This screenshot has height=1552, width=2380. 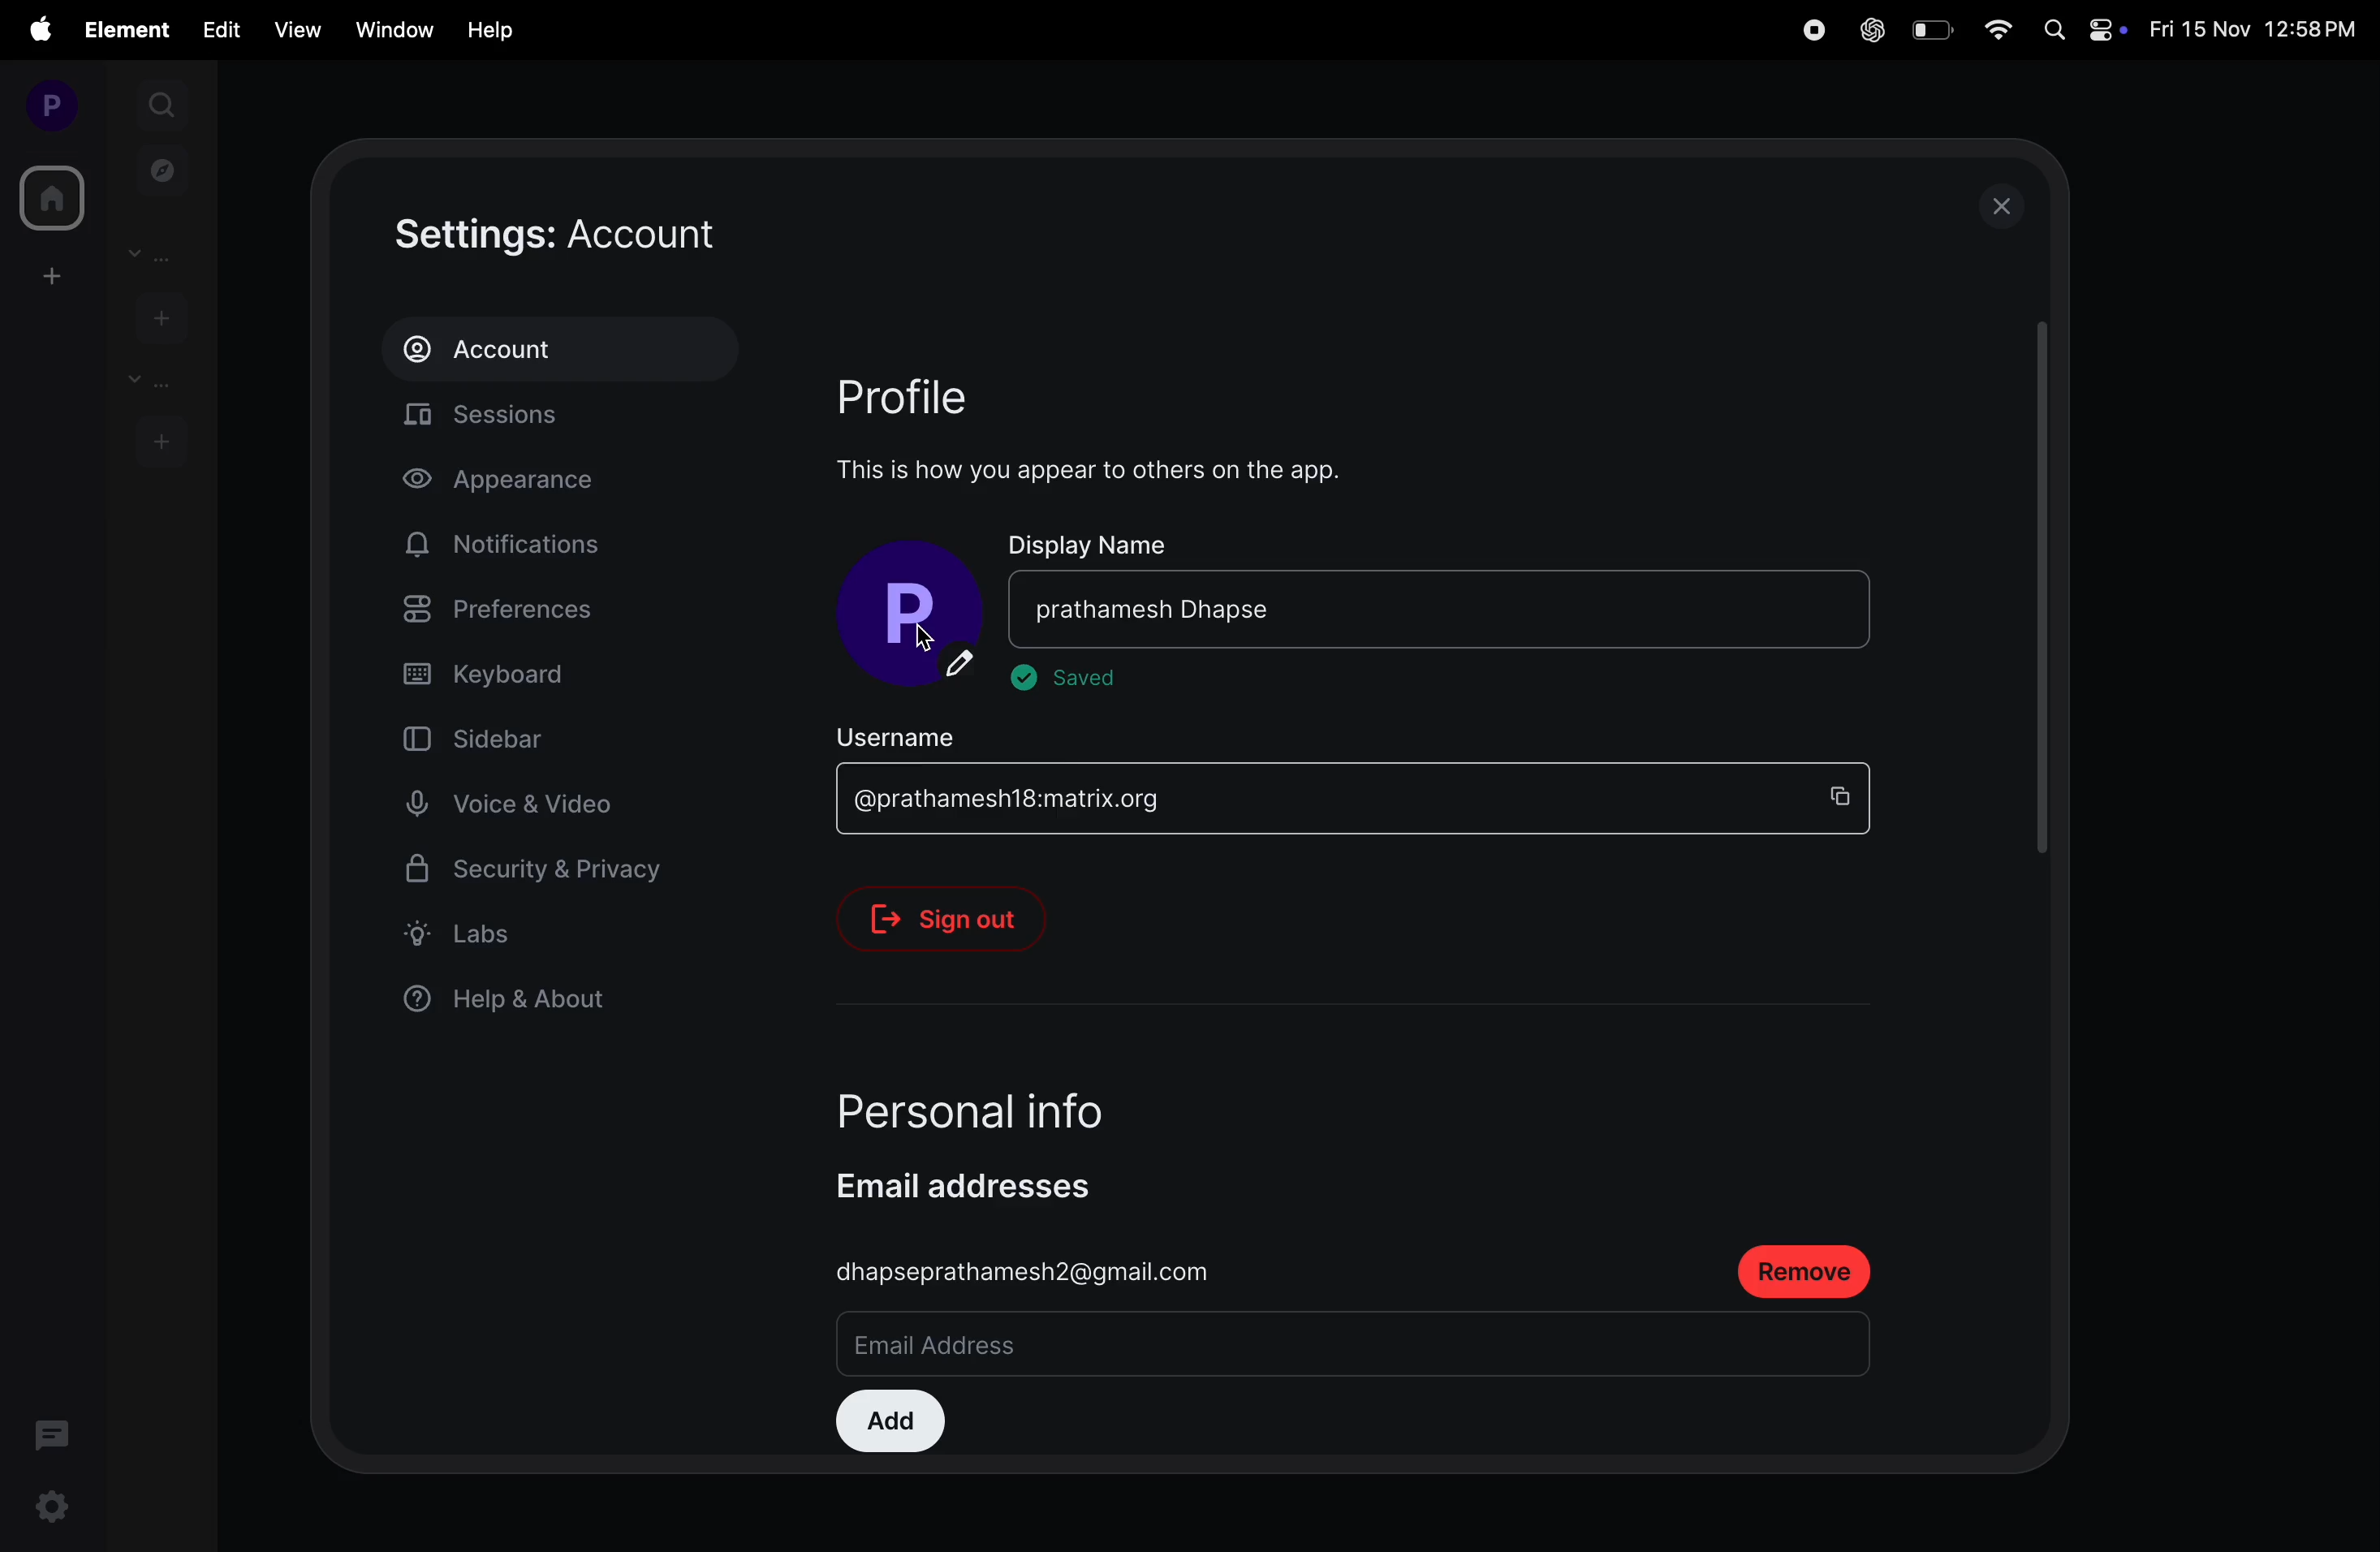 I want to click on record, so click(x=1809, y=30).